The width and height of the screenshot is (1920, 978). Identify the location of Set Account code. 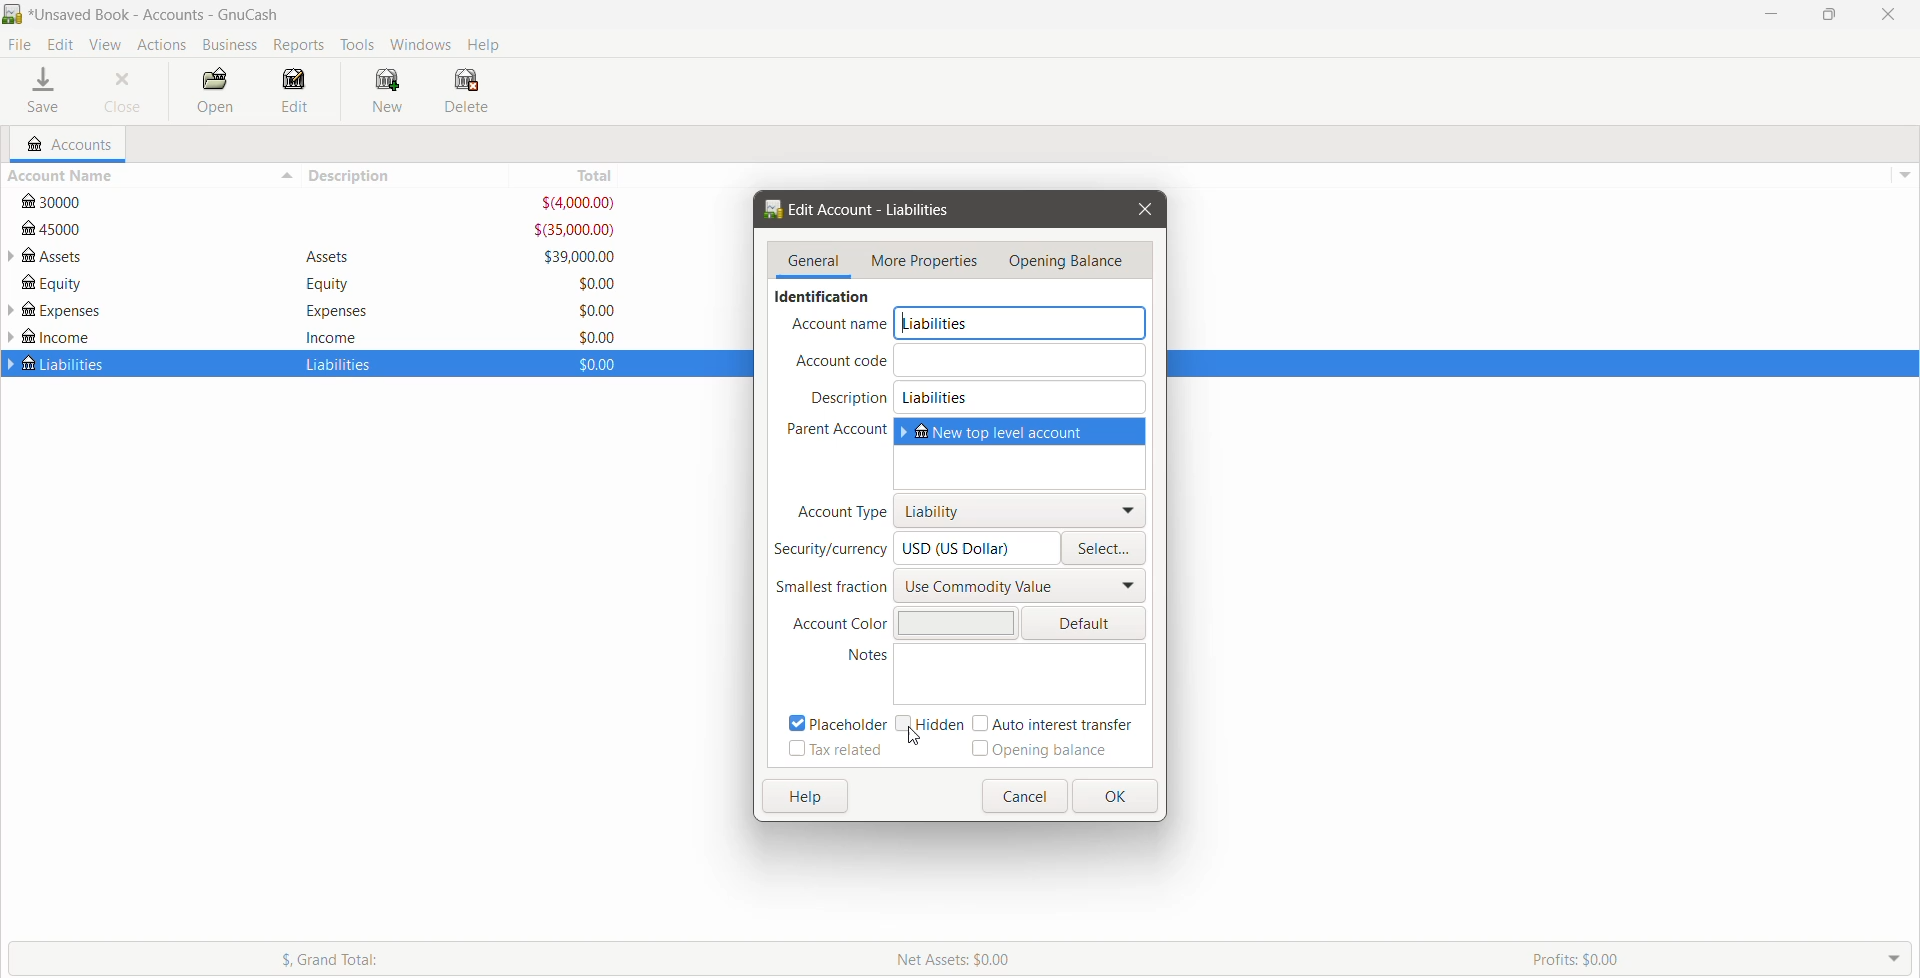
(1022, 359).